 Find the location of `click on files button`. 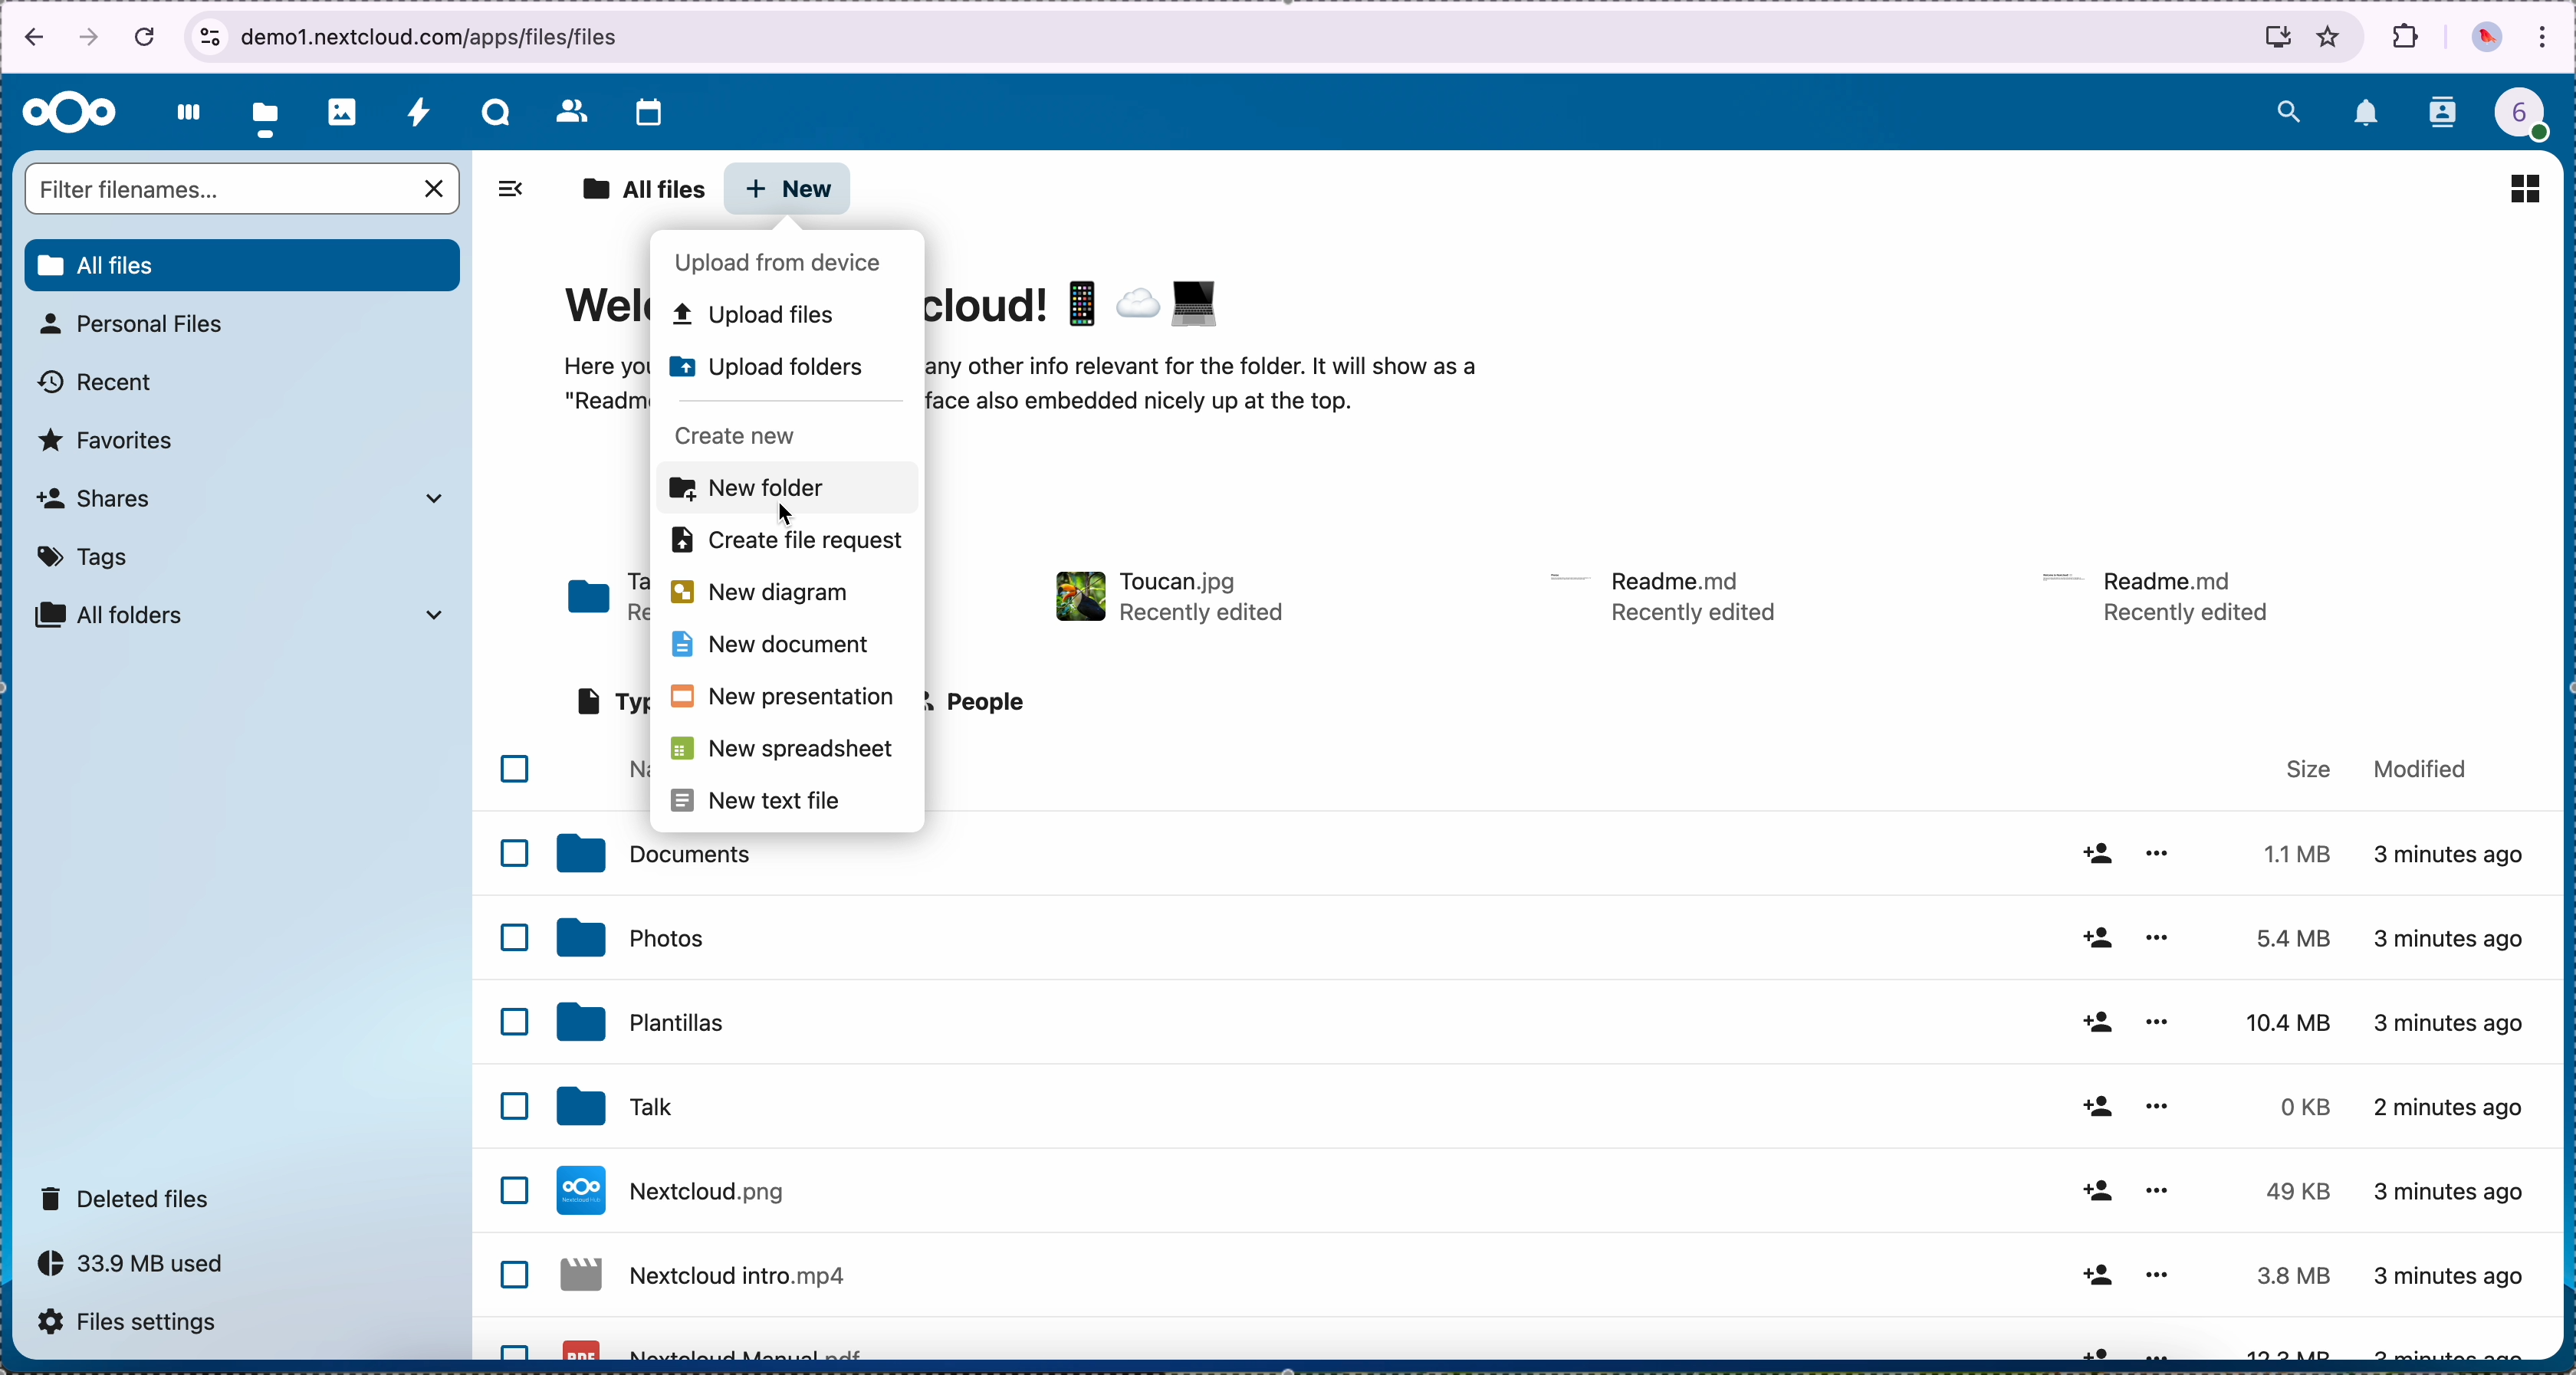

click on files button is located at coordinates (269, 113).